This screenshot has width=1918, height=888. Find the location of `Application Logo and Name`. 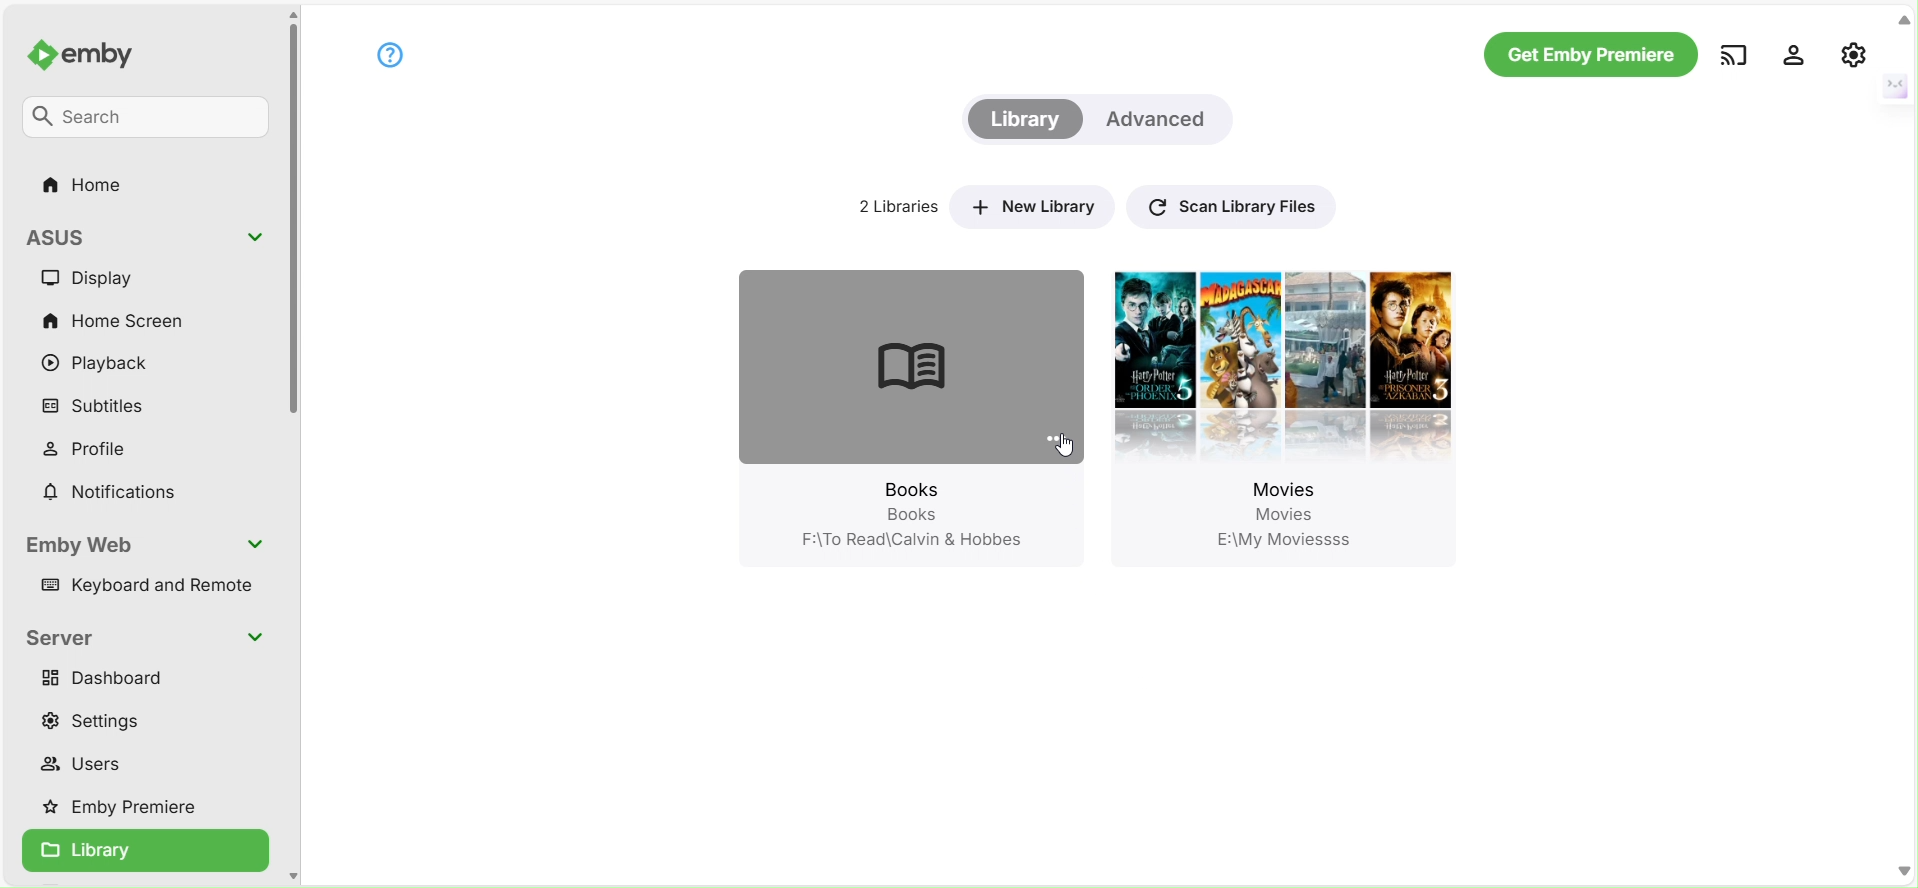

Application Logo and Name is located at coordinates (94, 57).